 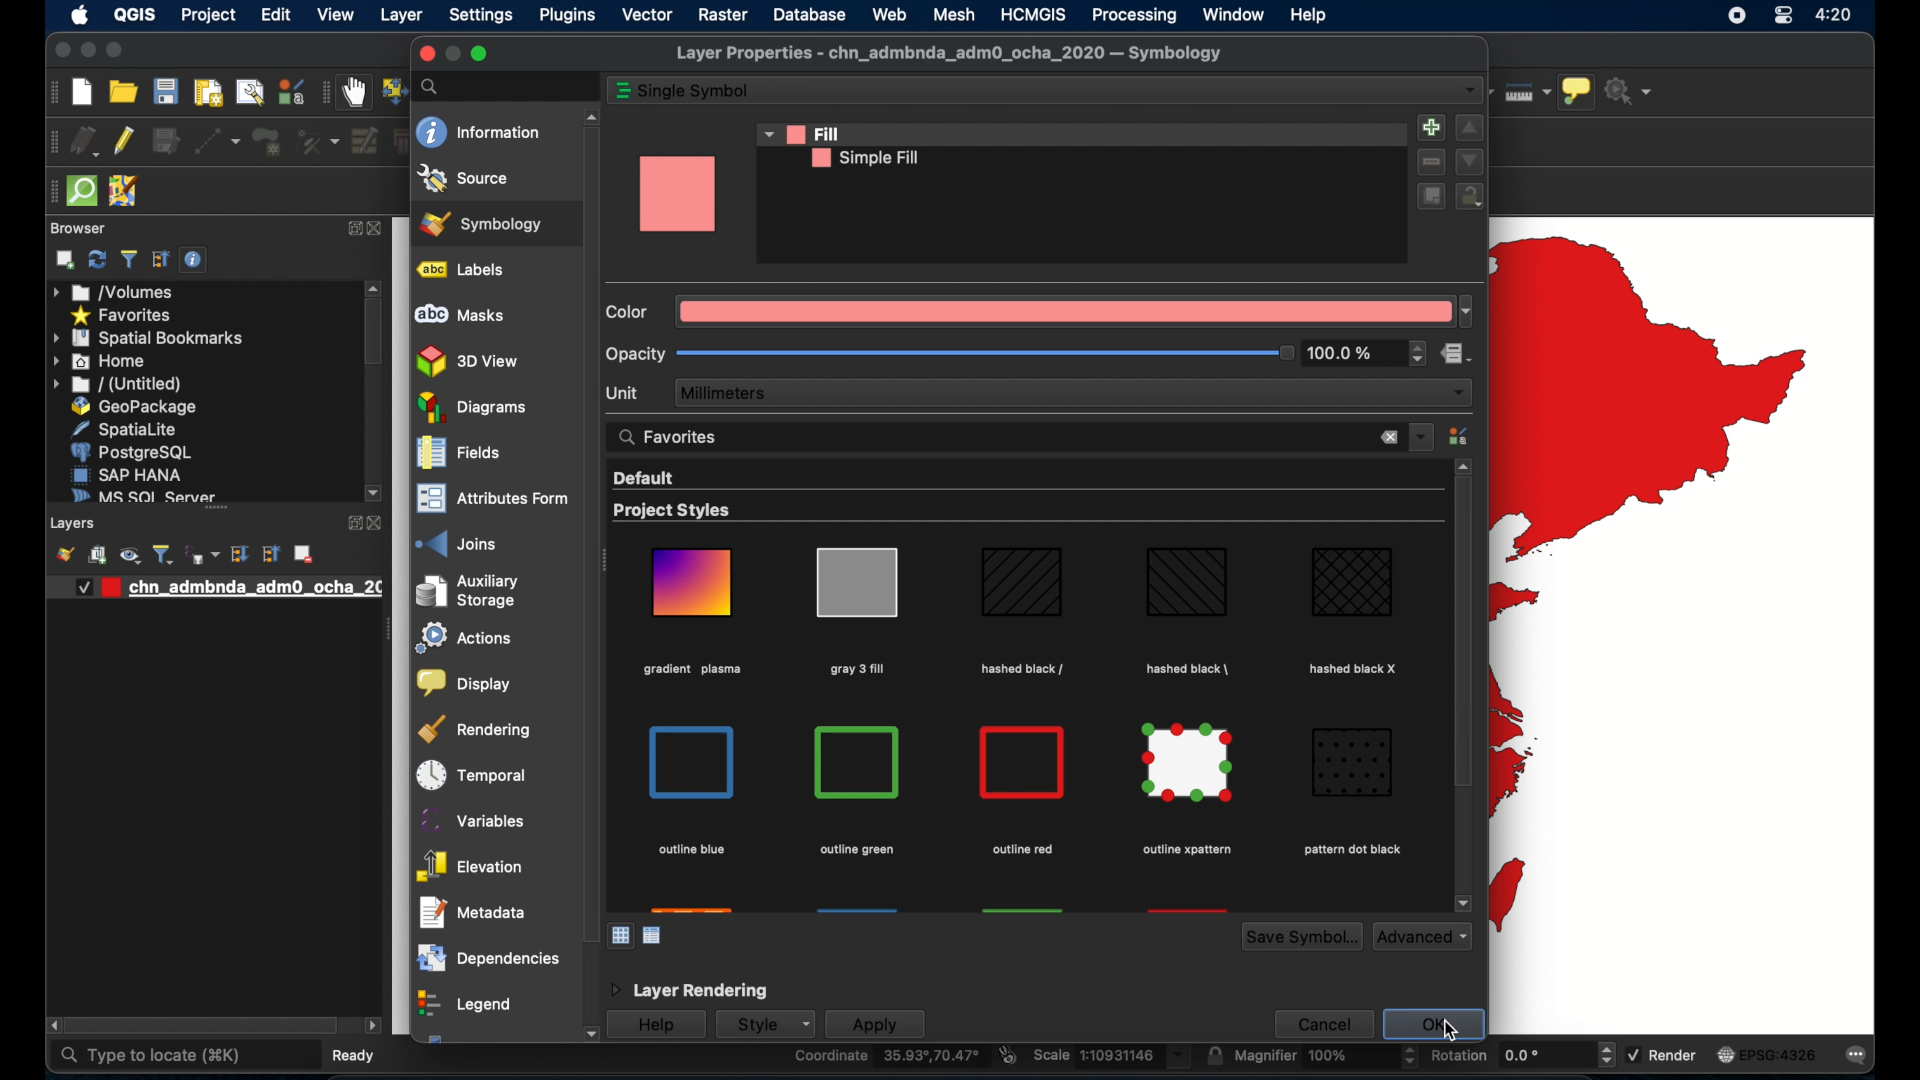 What do you see at coordinates (1410, 1057) in the screenshot?
I see `increase or decrease magnifier value` at bounding box center [1410, 1057].